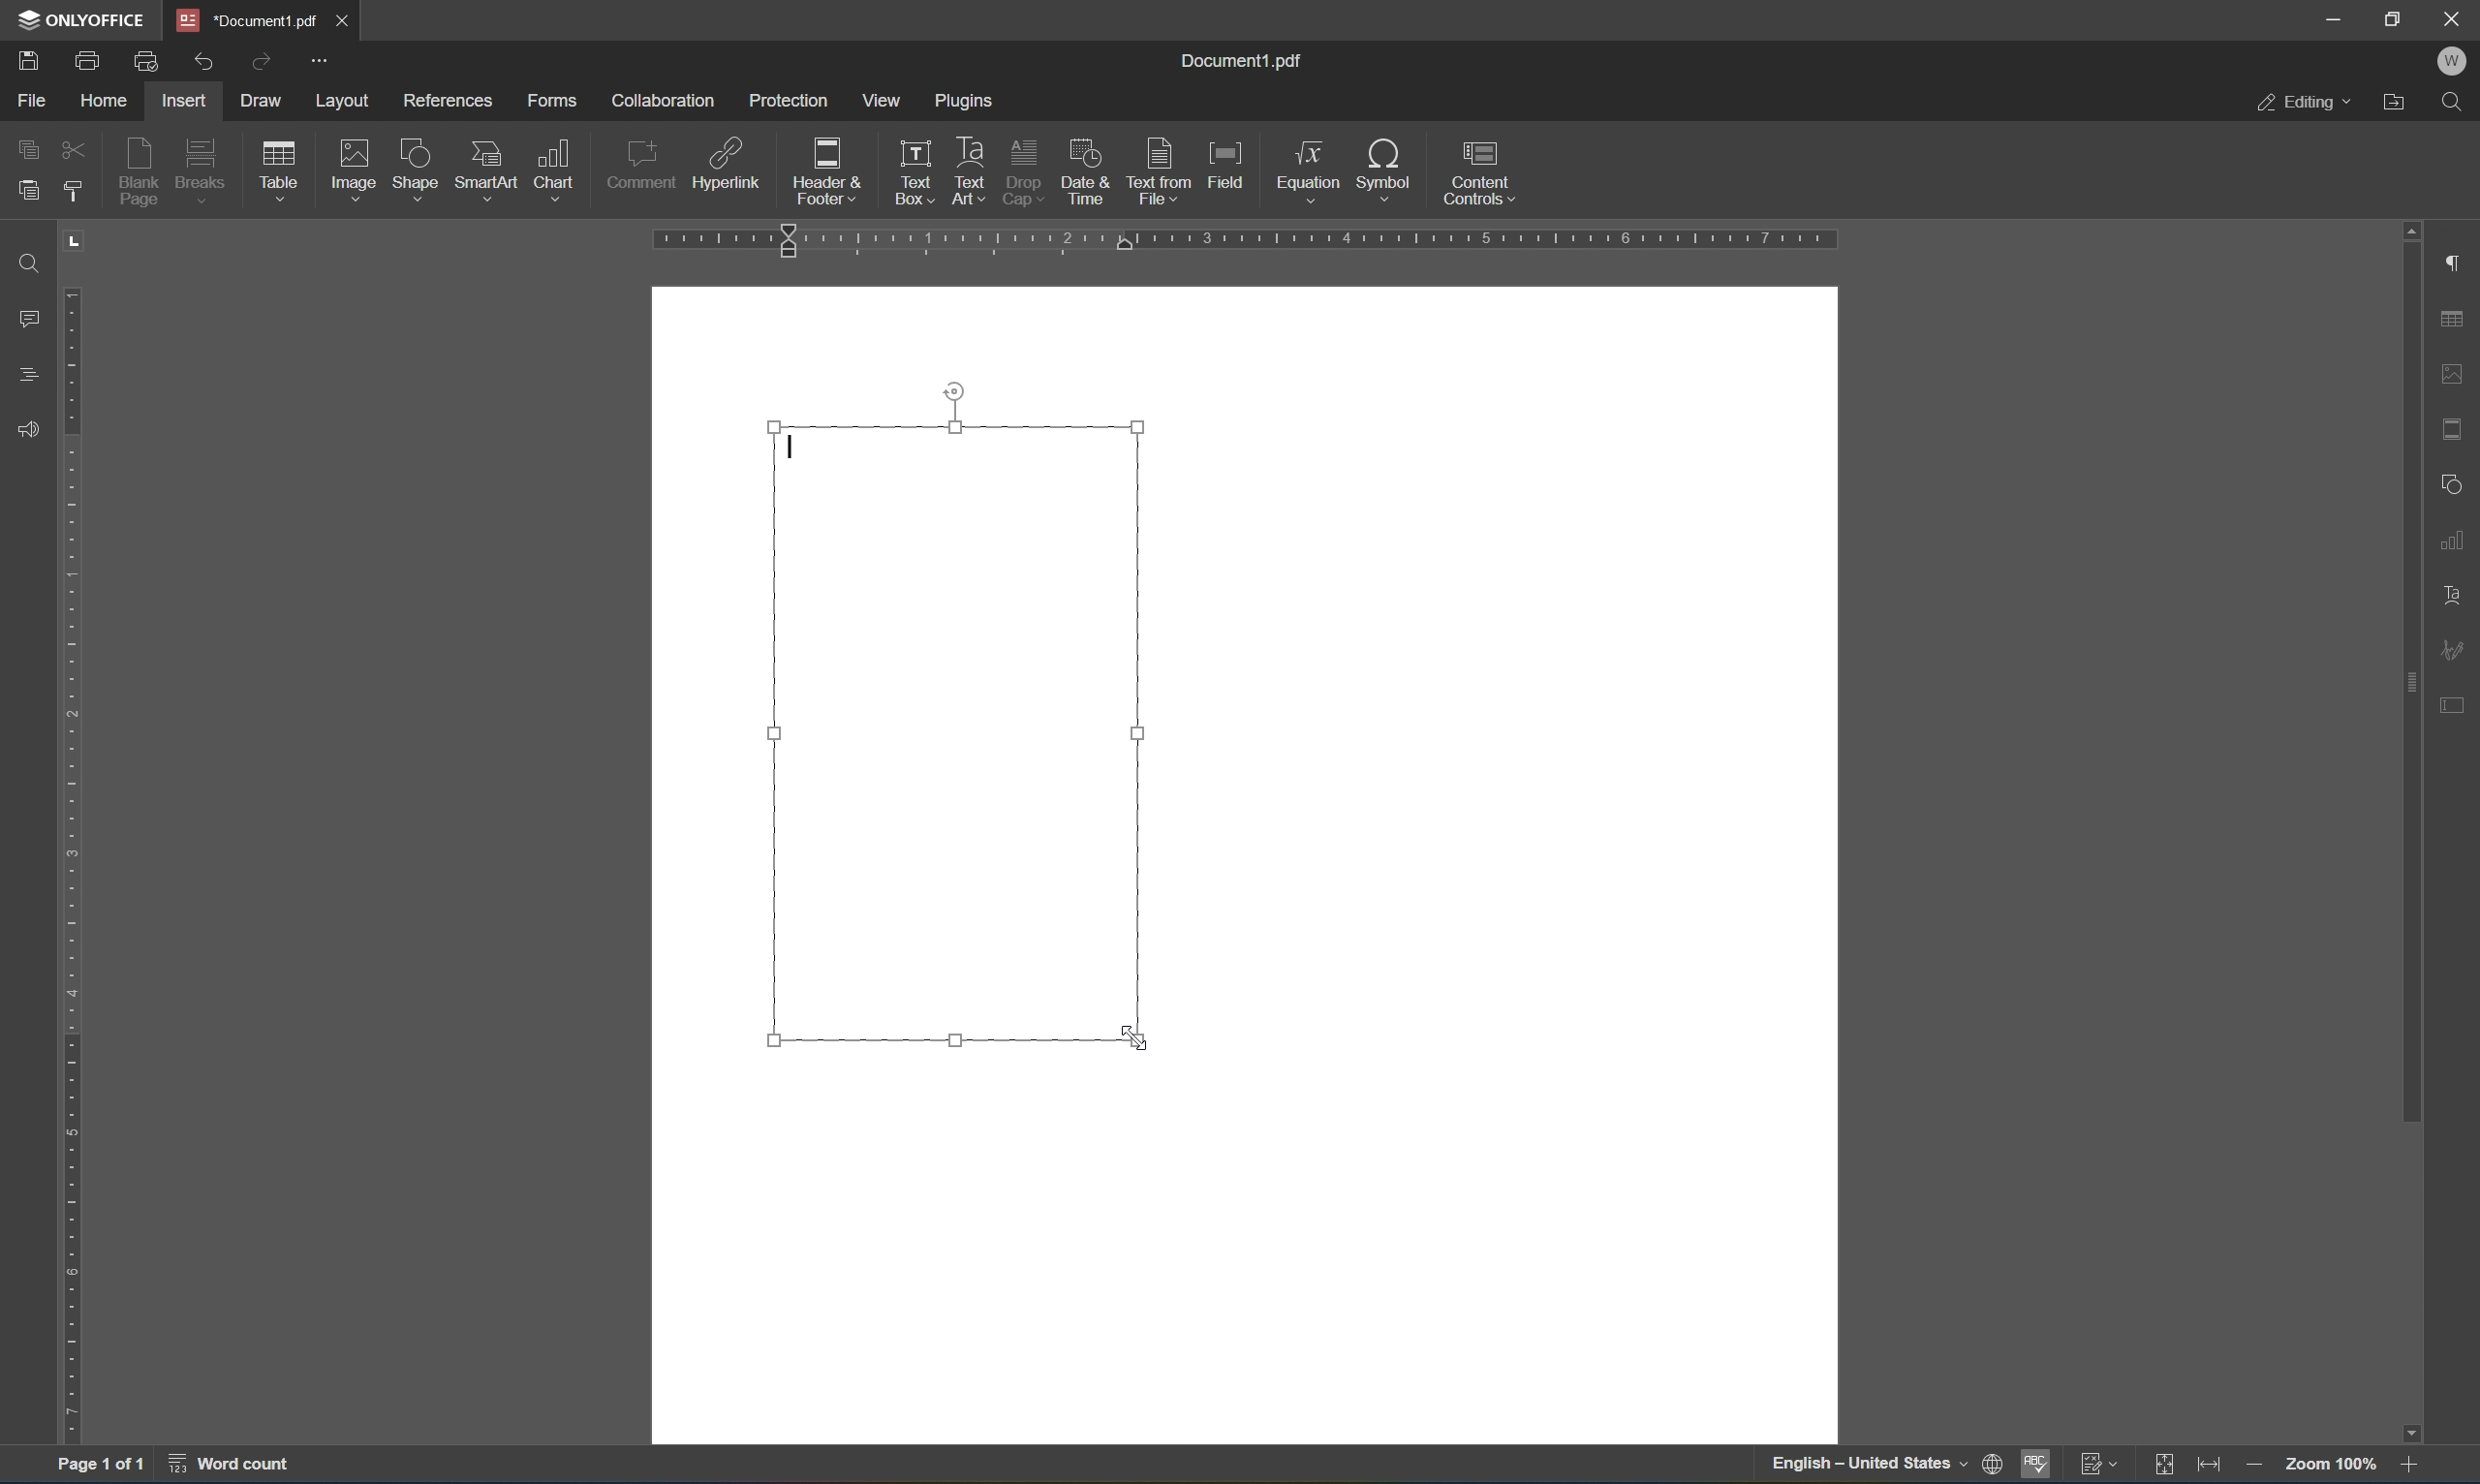 This screenshot has height=1484, width=2480. Describe the element at coordinates (2461, 371) in the screenshot. I see `Image settings` at that location.